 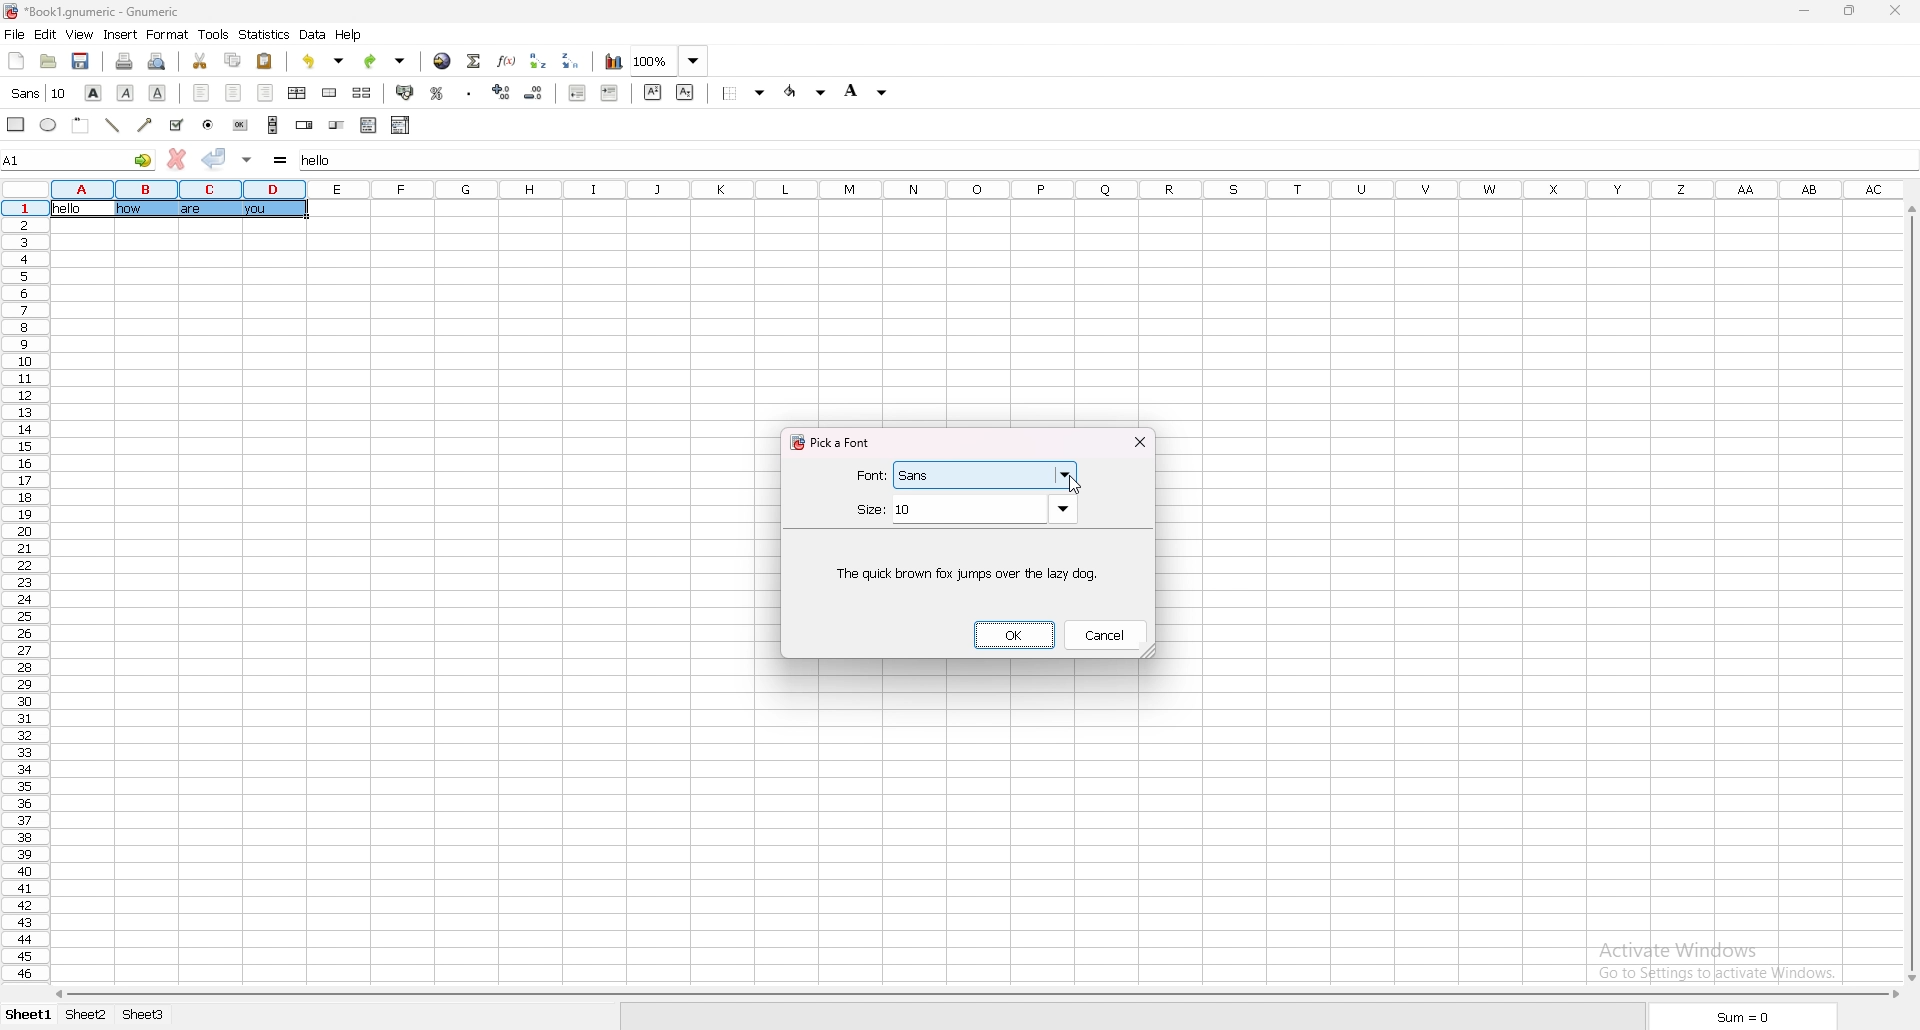 I want to click on scroll bar, so click(x=273, y=125).